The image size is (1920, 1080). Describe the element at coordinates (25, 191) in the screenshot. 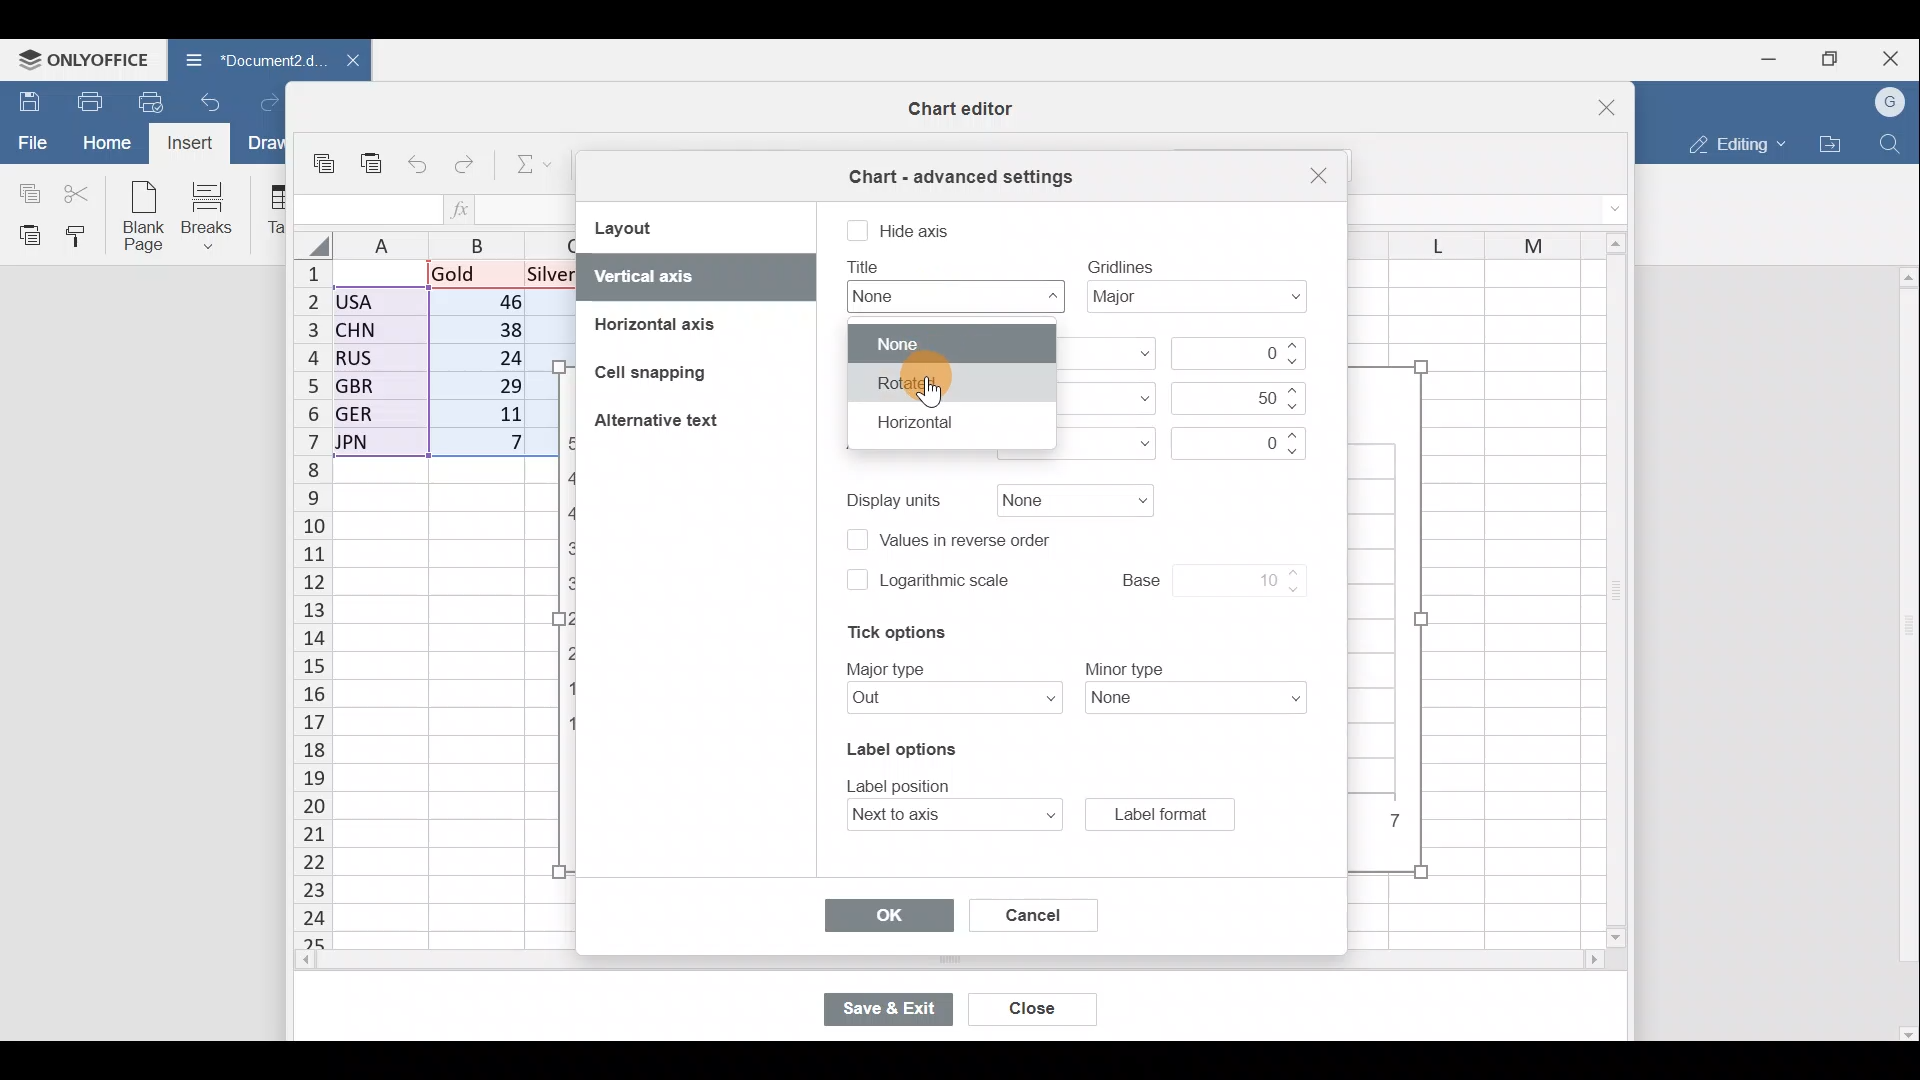

I see `Copy` at that location.